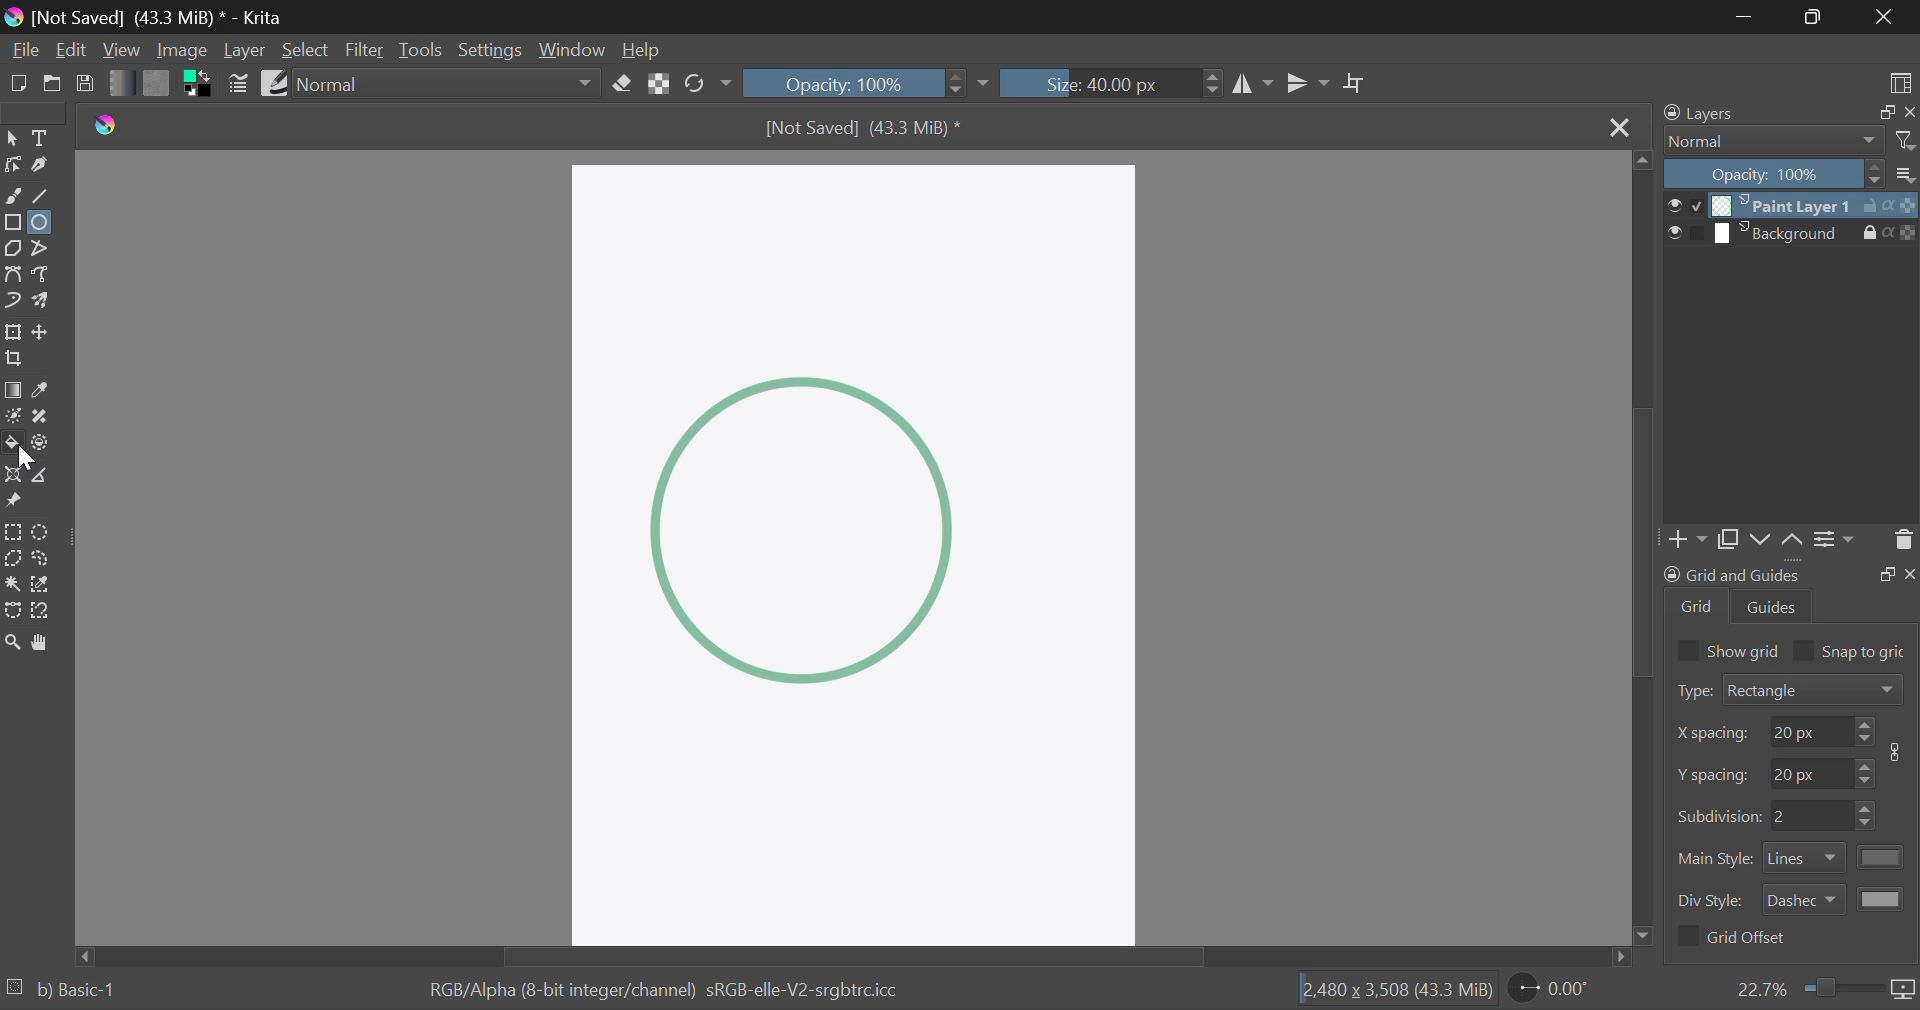  I want to click on Line, so click(41, 193).